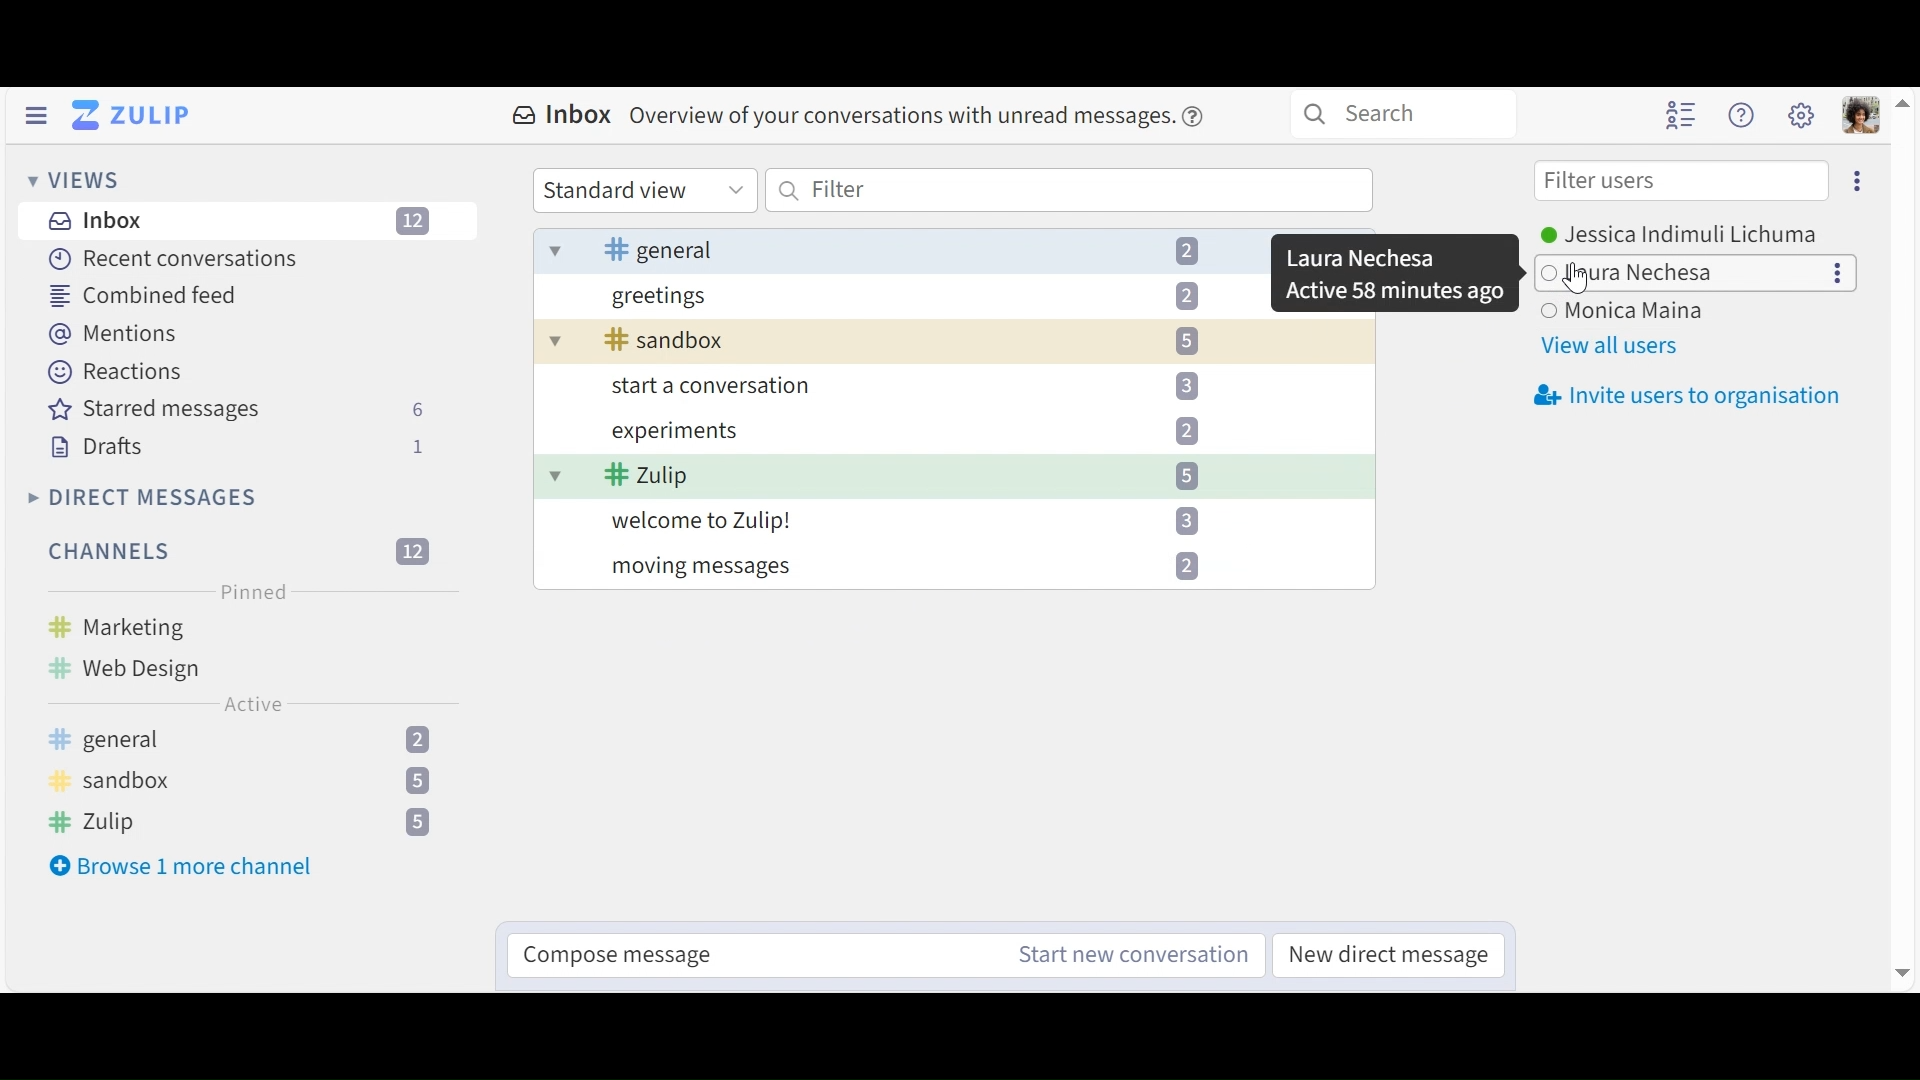 The height and width of the screenshot is (1080, 1920). What do you see at coordinates (1683, 116) in the screenshot?
I see `Hide user list` at bounding box center [1683, 116].